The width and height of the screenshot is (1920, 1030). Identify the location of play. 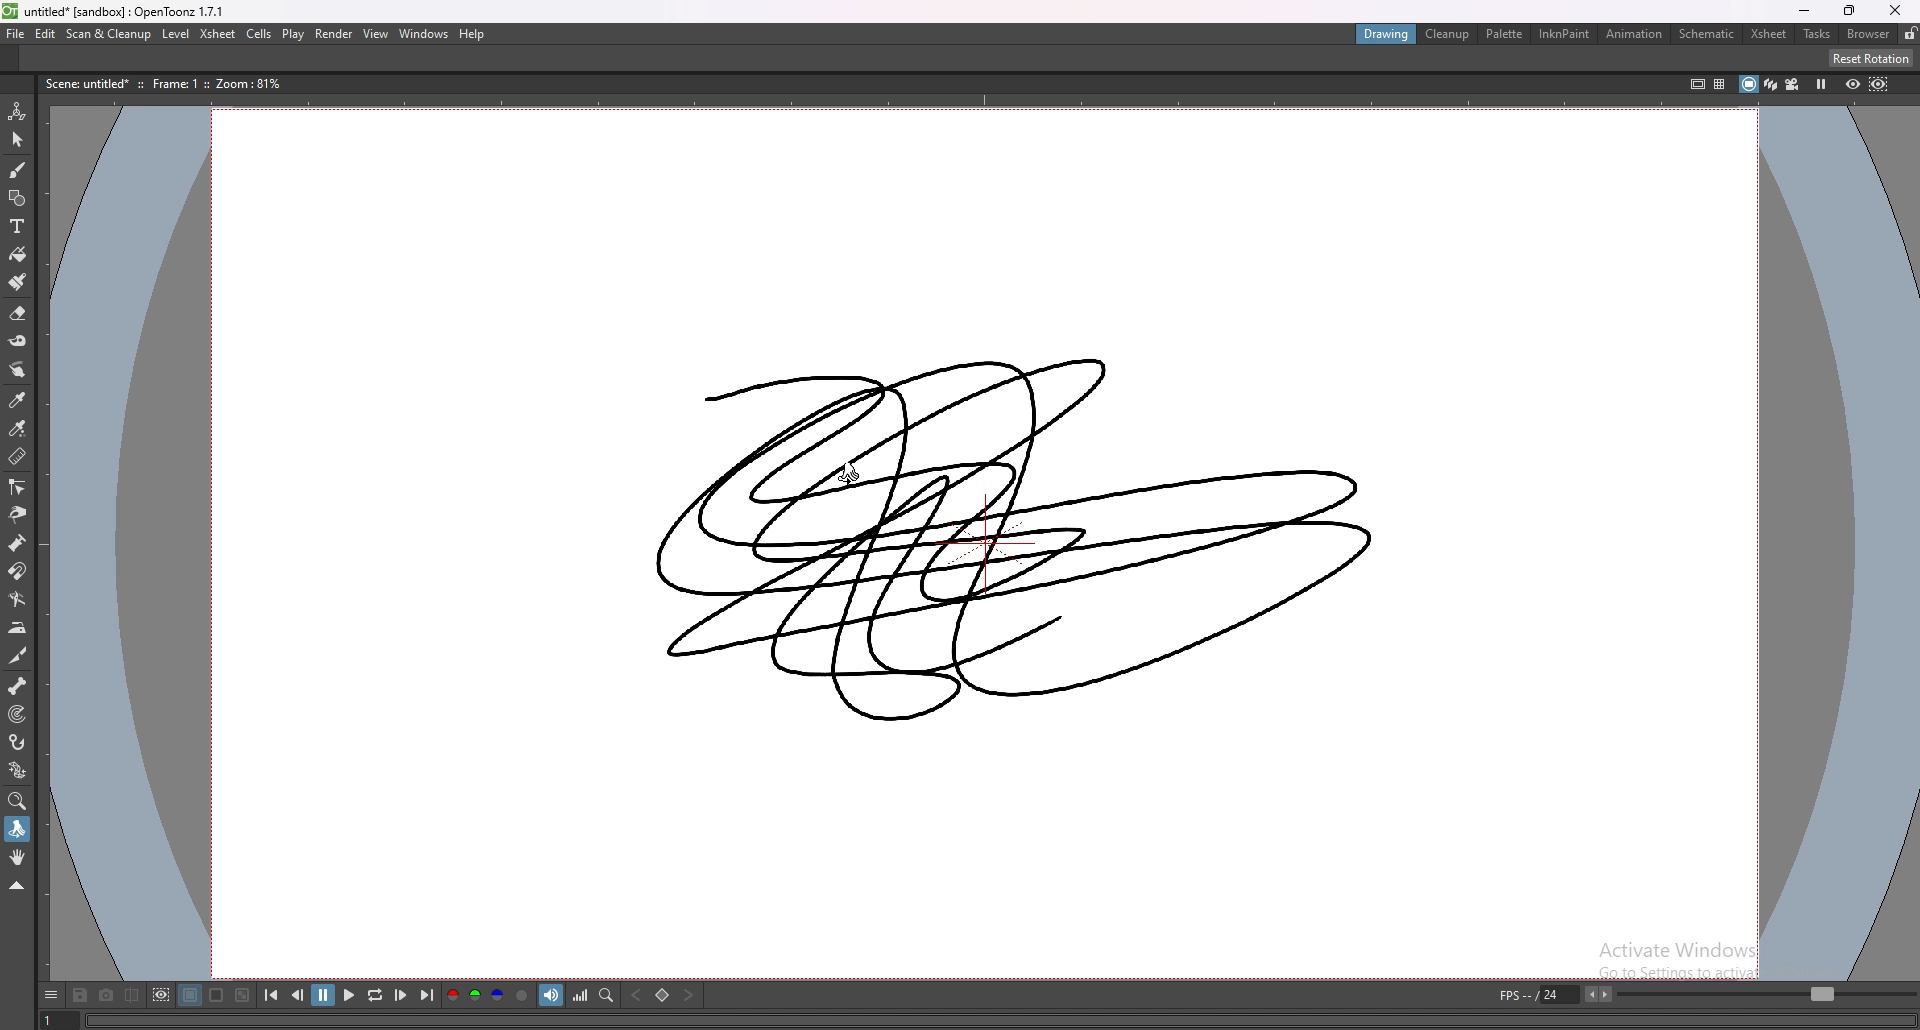
(294, 33).